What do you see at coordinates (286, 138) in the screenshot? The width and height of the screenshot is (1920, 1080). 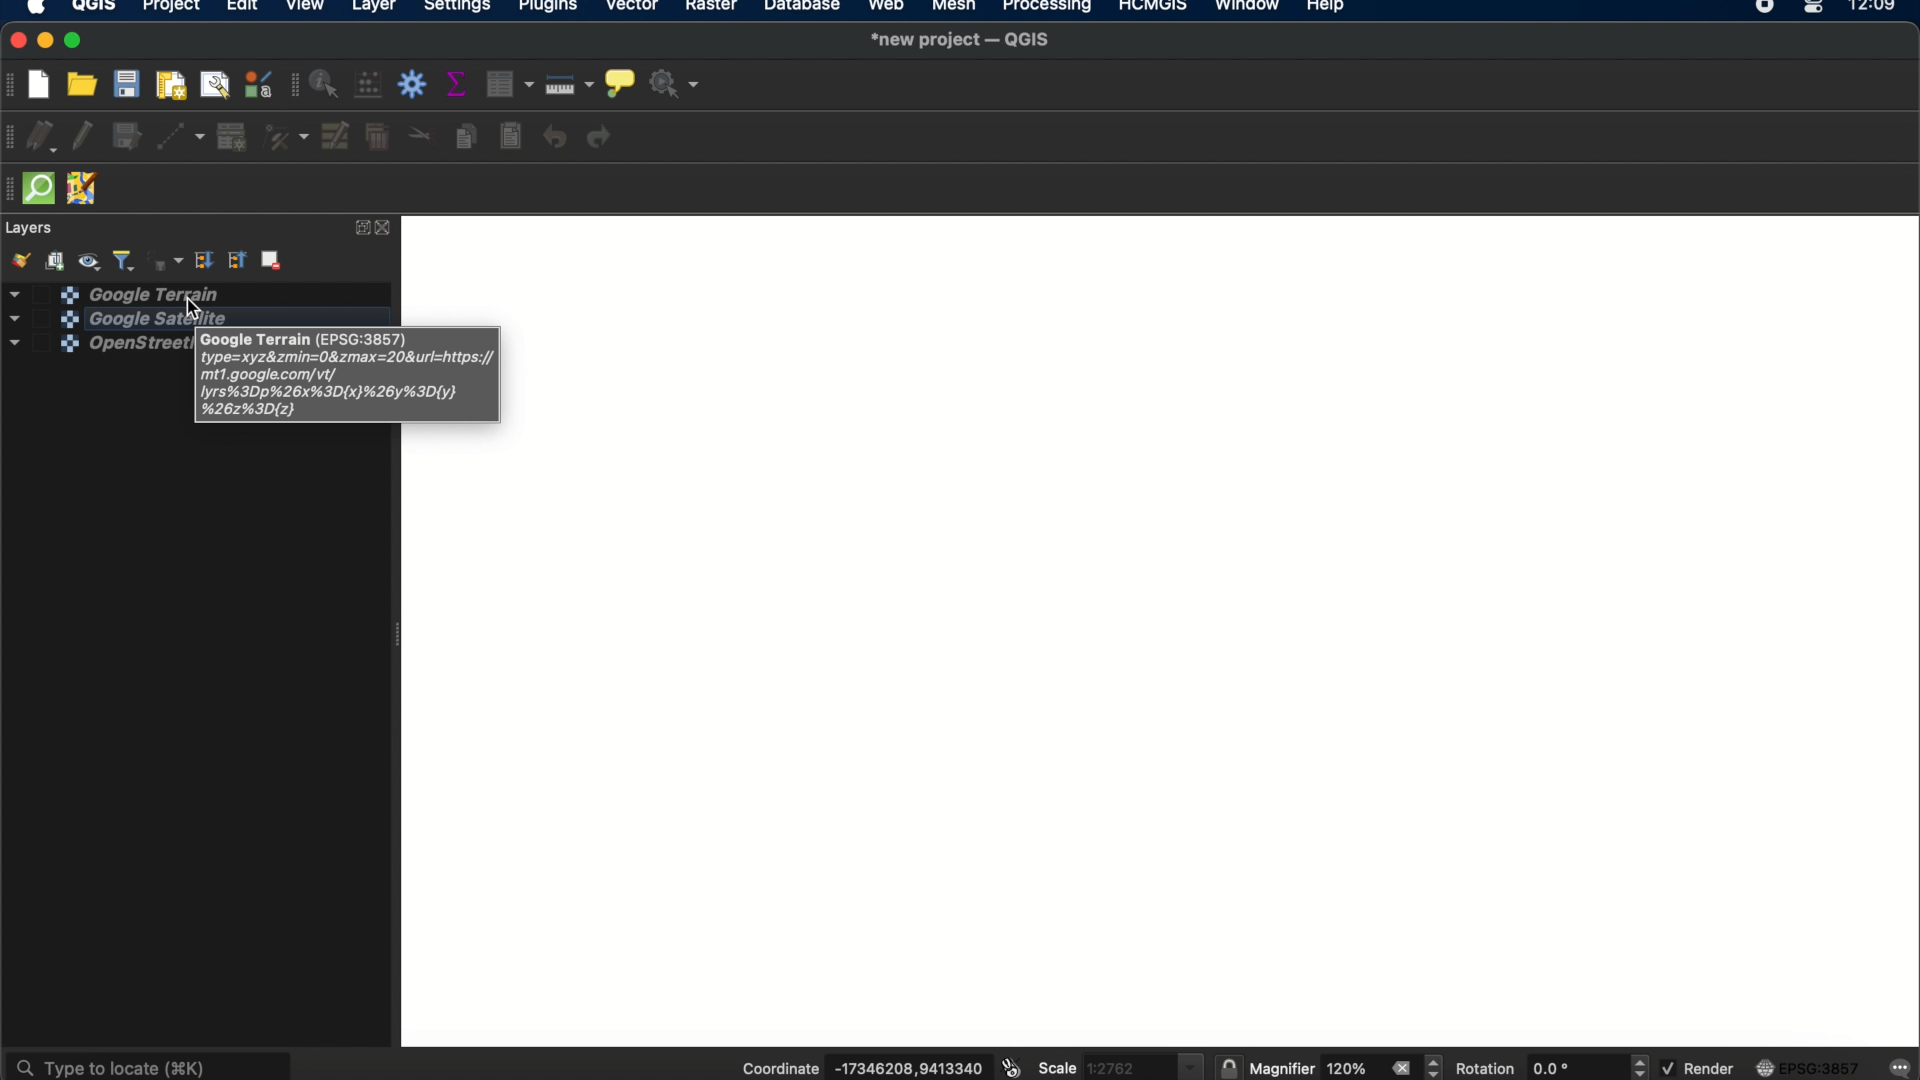 I see `vertex tool` at bounding box center [286, 138].